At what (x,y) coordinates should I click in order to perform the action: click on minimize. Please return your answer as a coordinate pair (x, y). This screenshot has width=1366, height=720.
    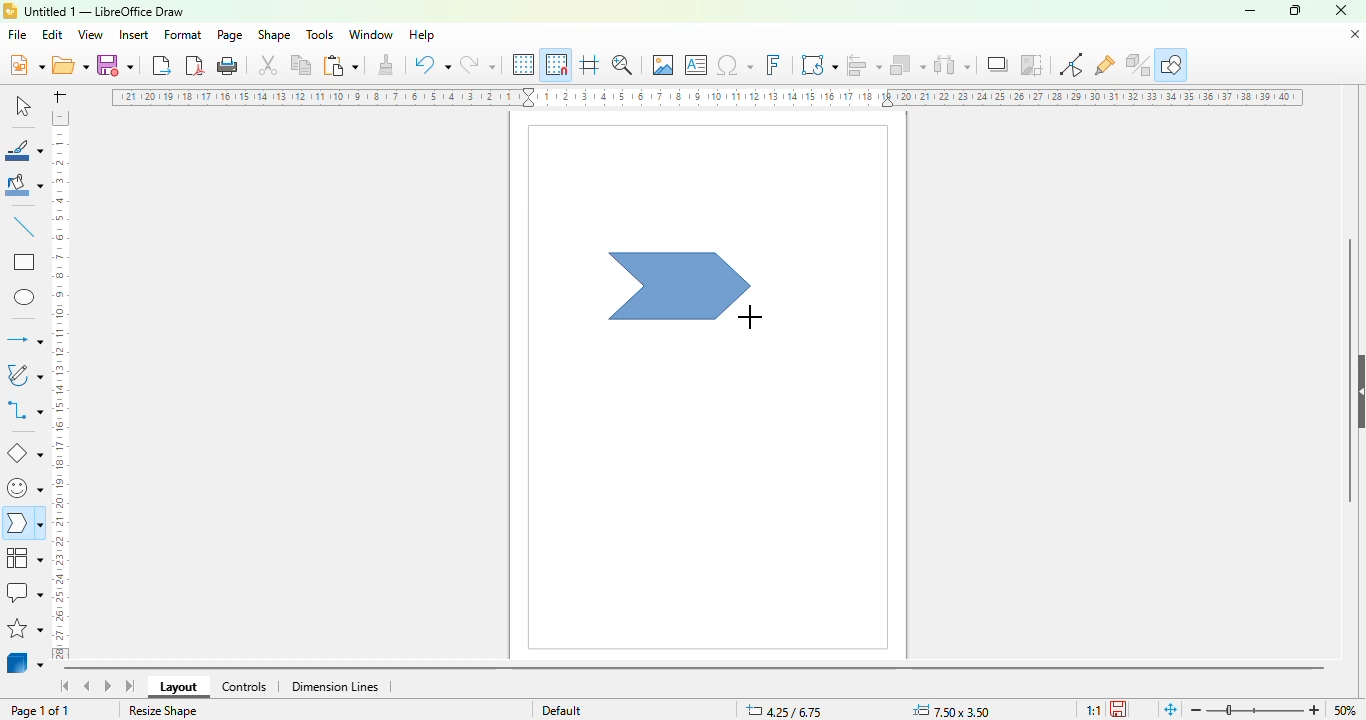
    Looking at the image, I should click on (1250, 12).